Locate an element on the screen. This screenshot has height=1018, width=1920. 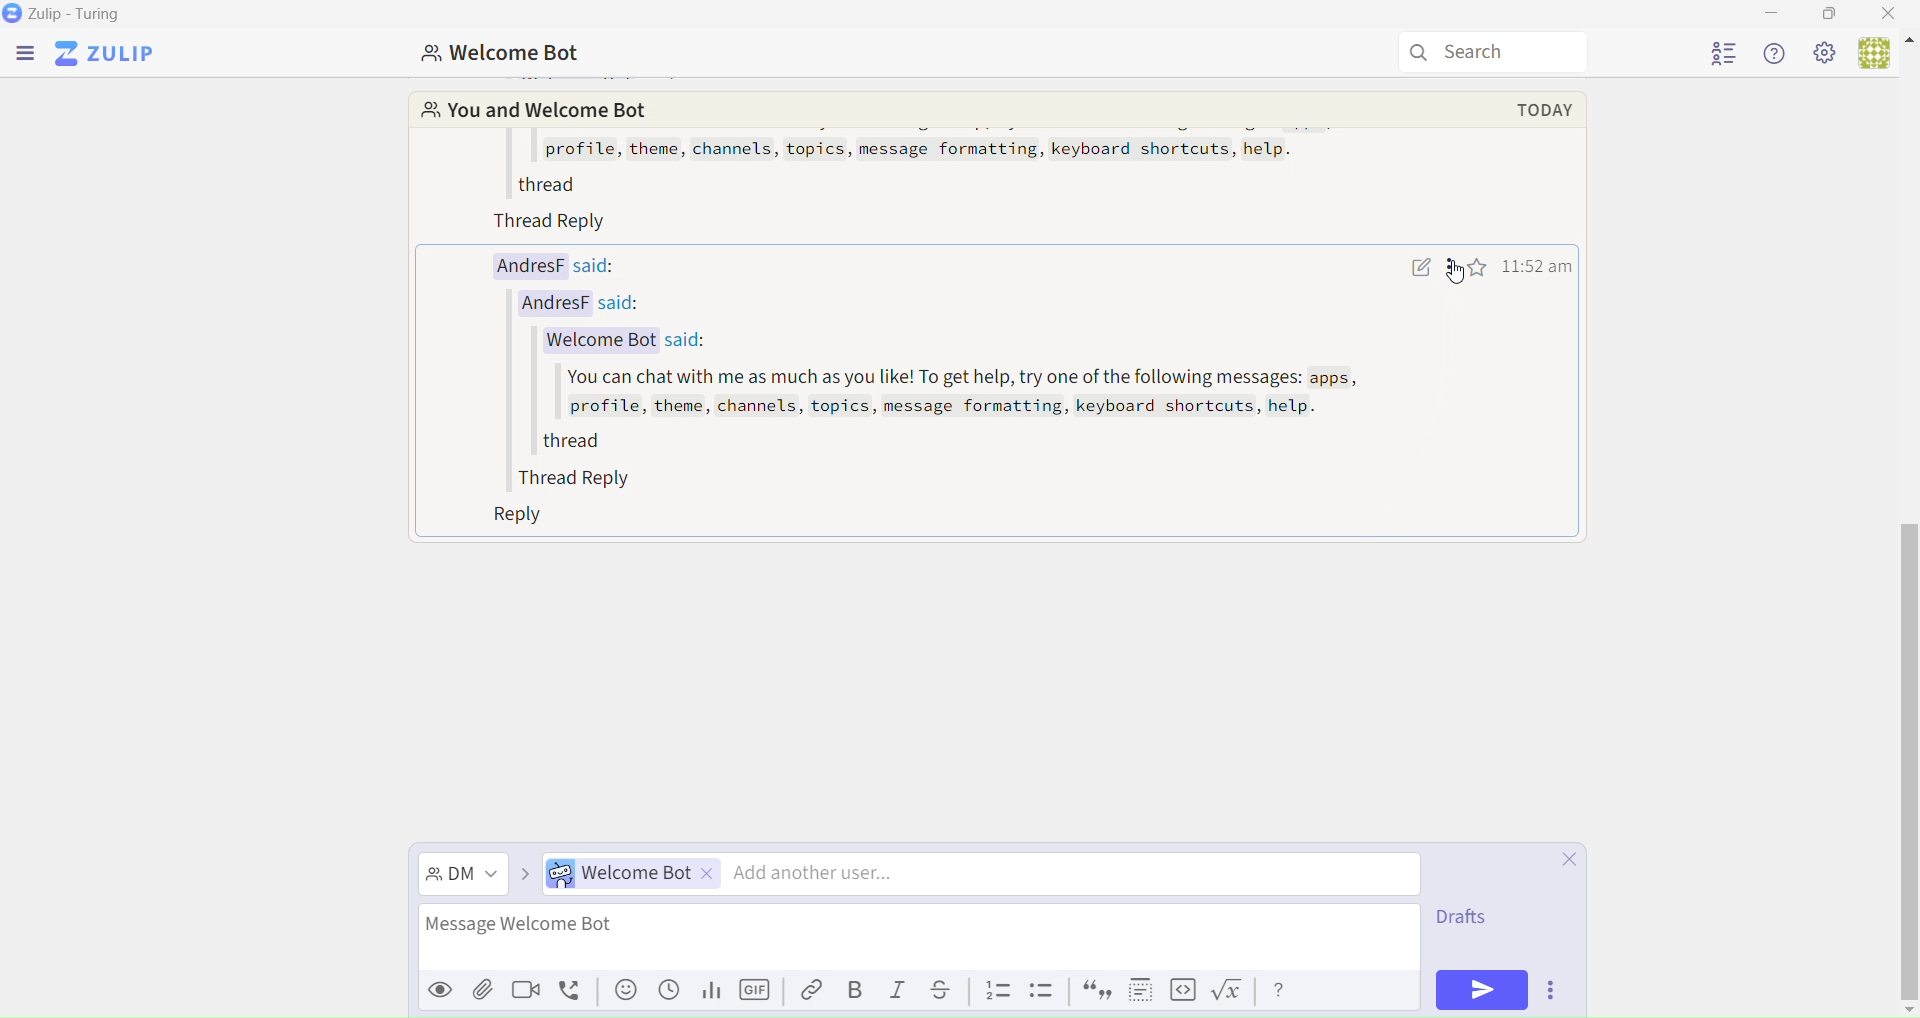
Settings is located at coordinates (1824, 52).